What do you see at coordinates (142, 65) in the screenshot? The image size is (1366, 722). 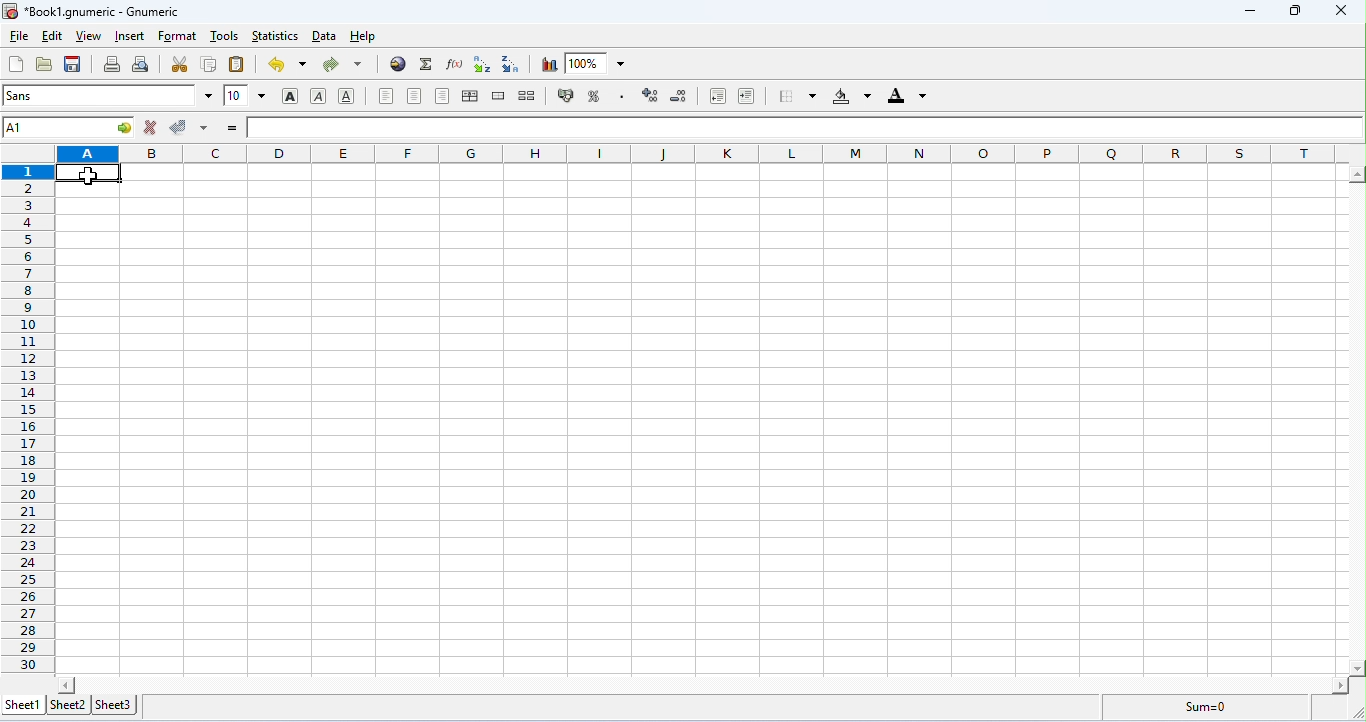 I see `print preview` at bounding box center [142, 65].